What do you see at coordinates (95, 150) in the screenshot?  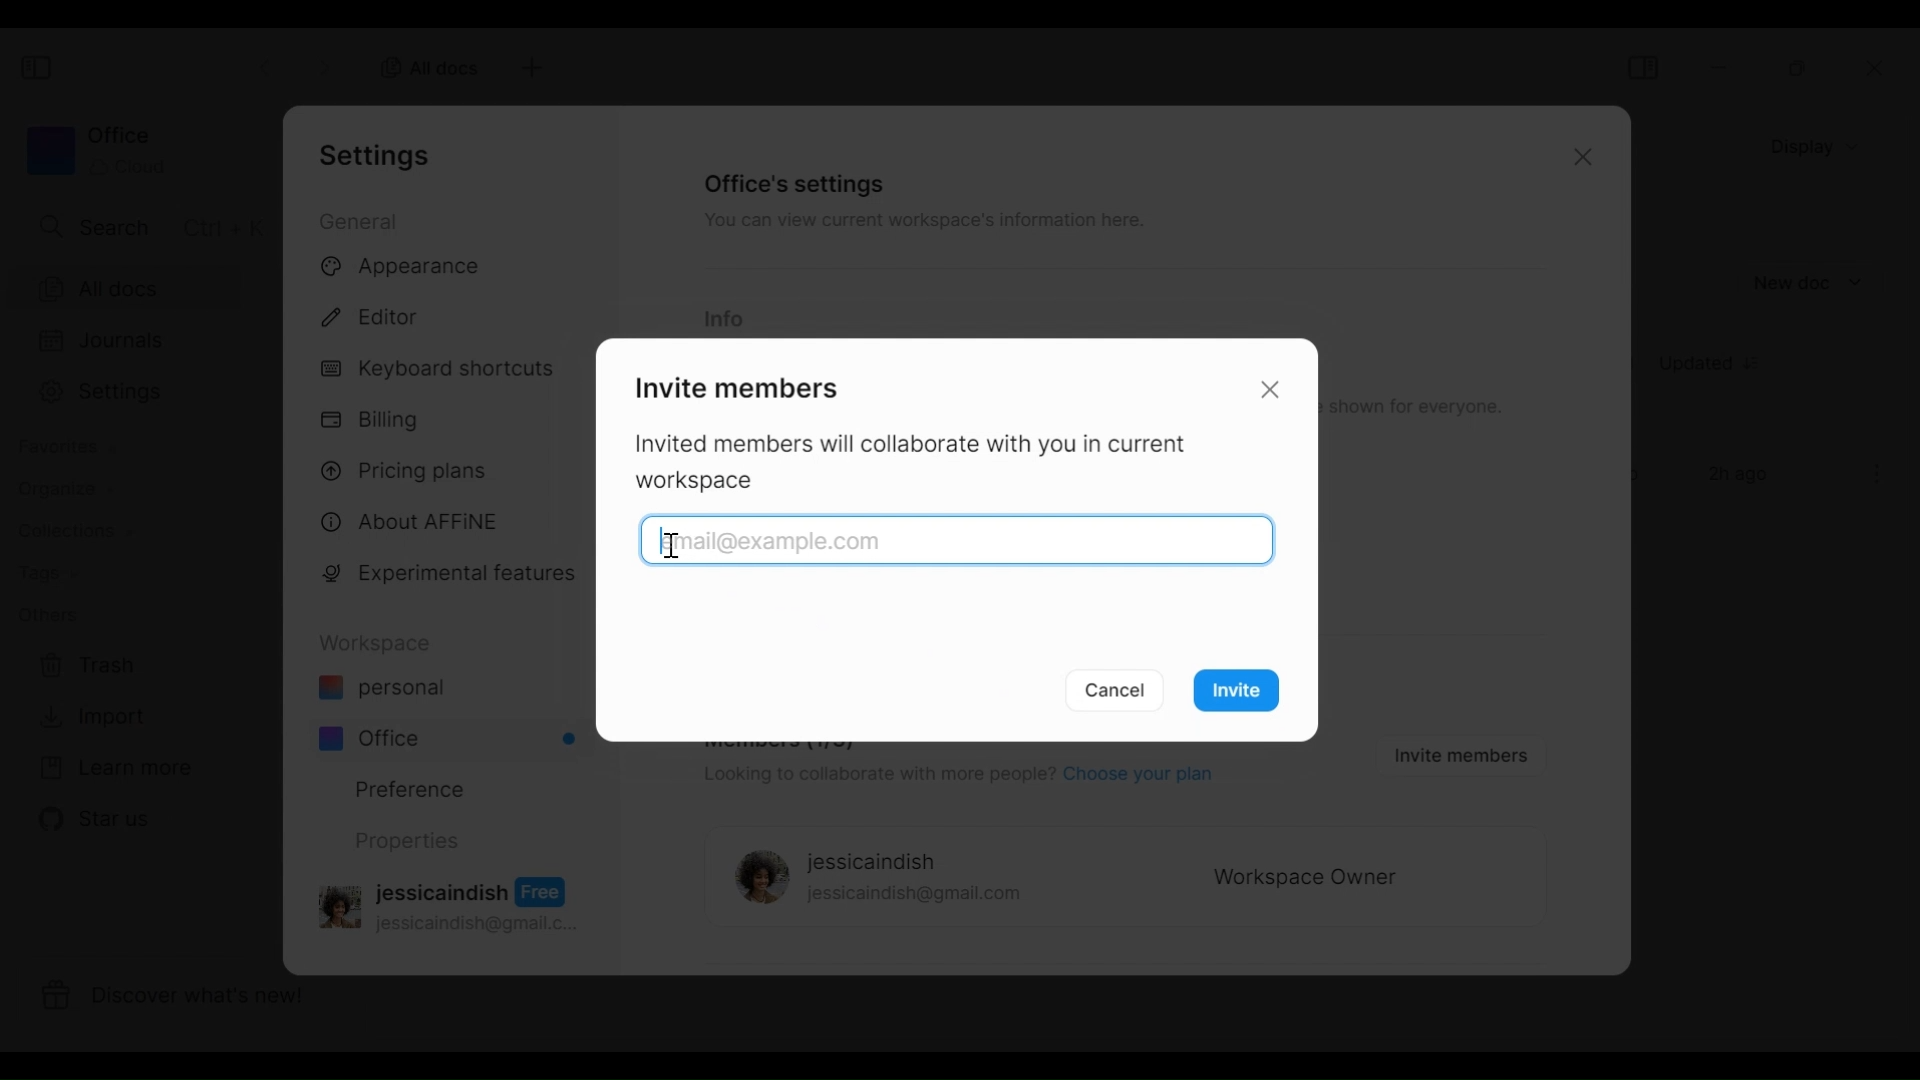 I see `Workspace icon` at bounding box center [95, 150].